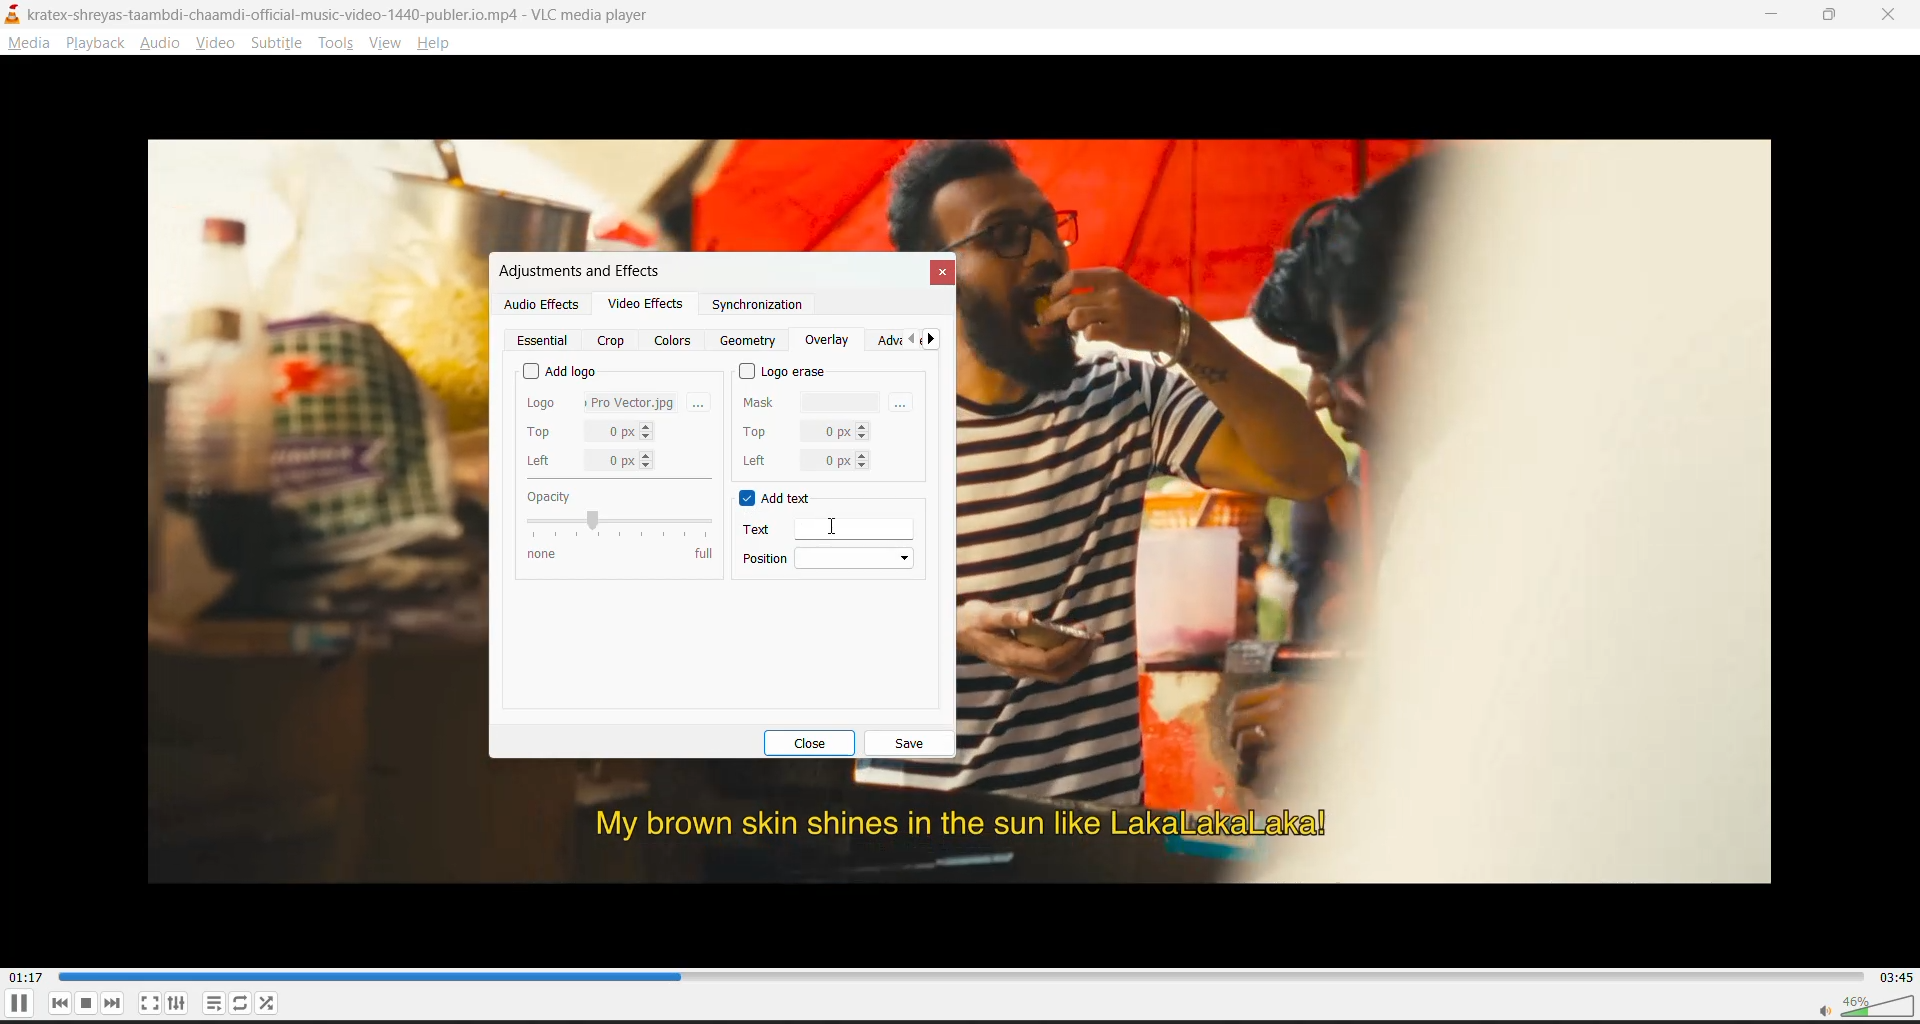  I want to click on next, so click(116, 1001).